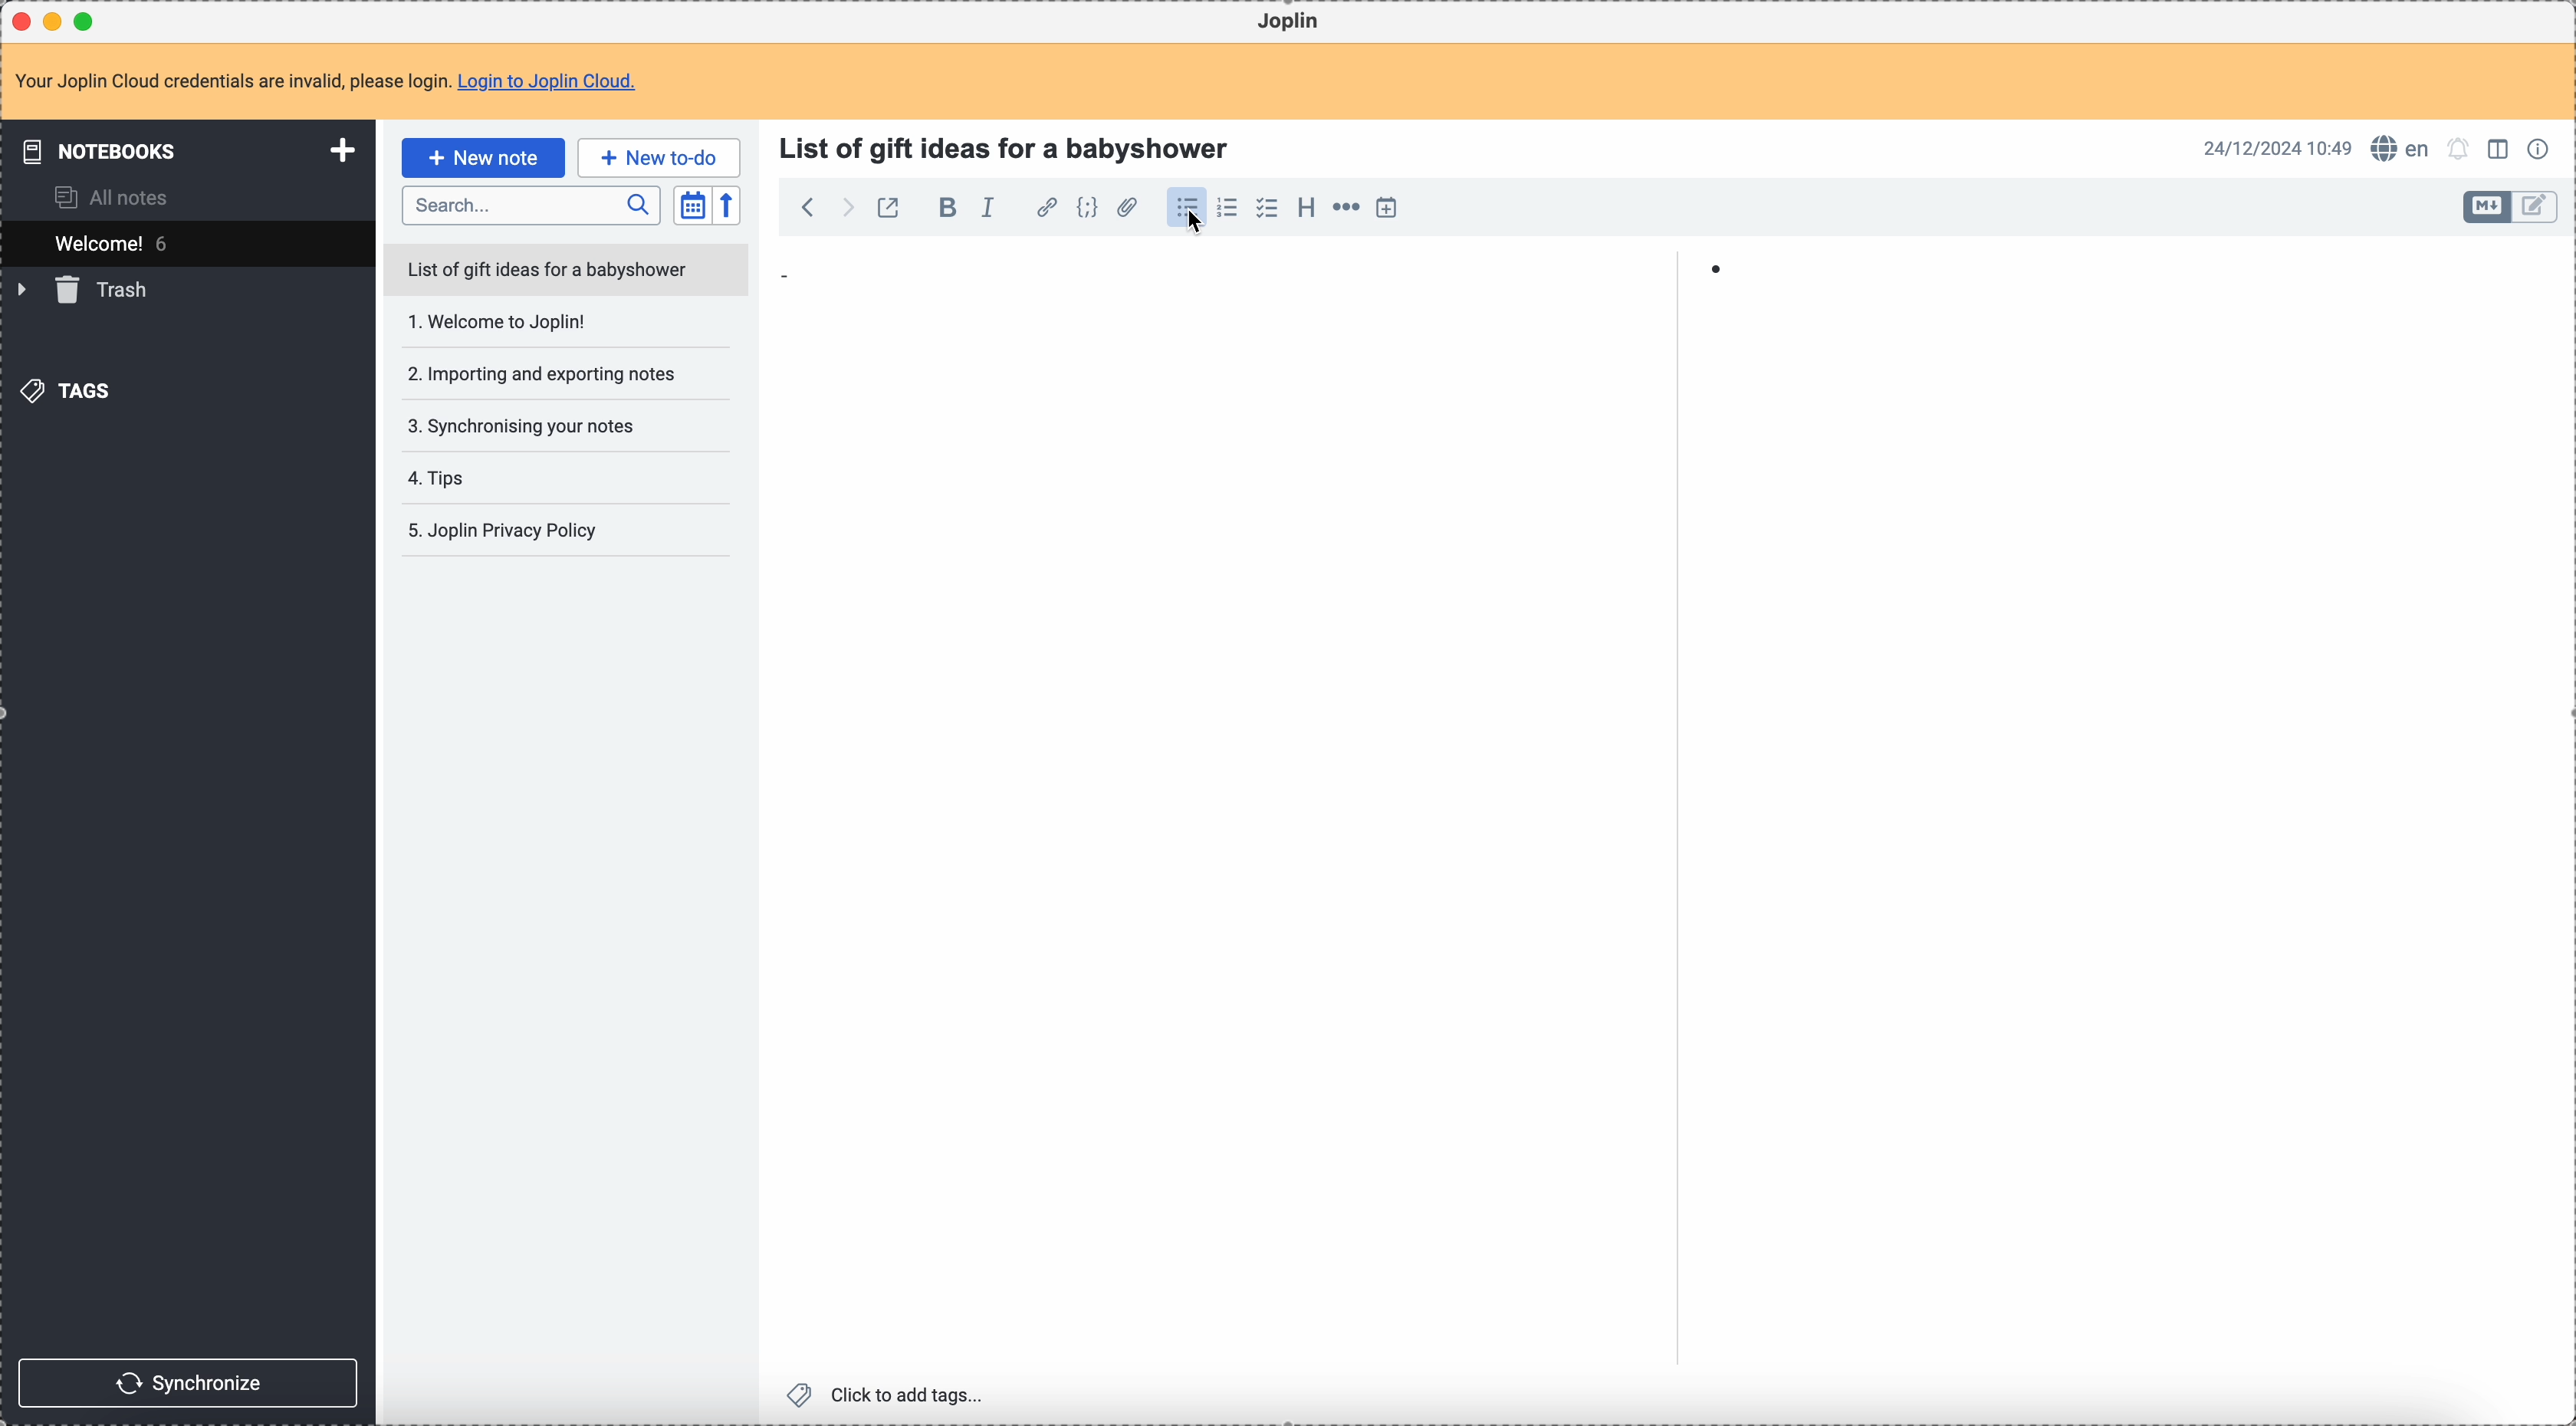 The width and height of the screenshot is (2576, 1426). I want to click on reverse sort order, so click(726, 207).